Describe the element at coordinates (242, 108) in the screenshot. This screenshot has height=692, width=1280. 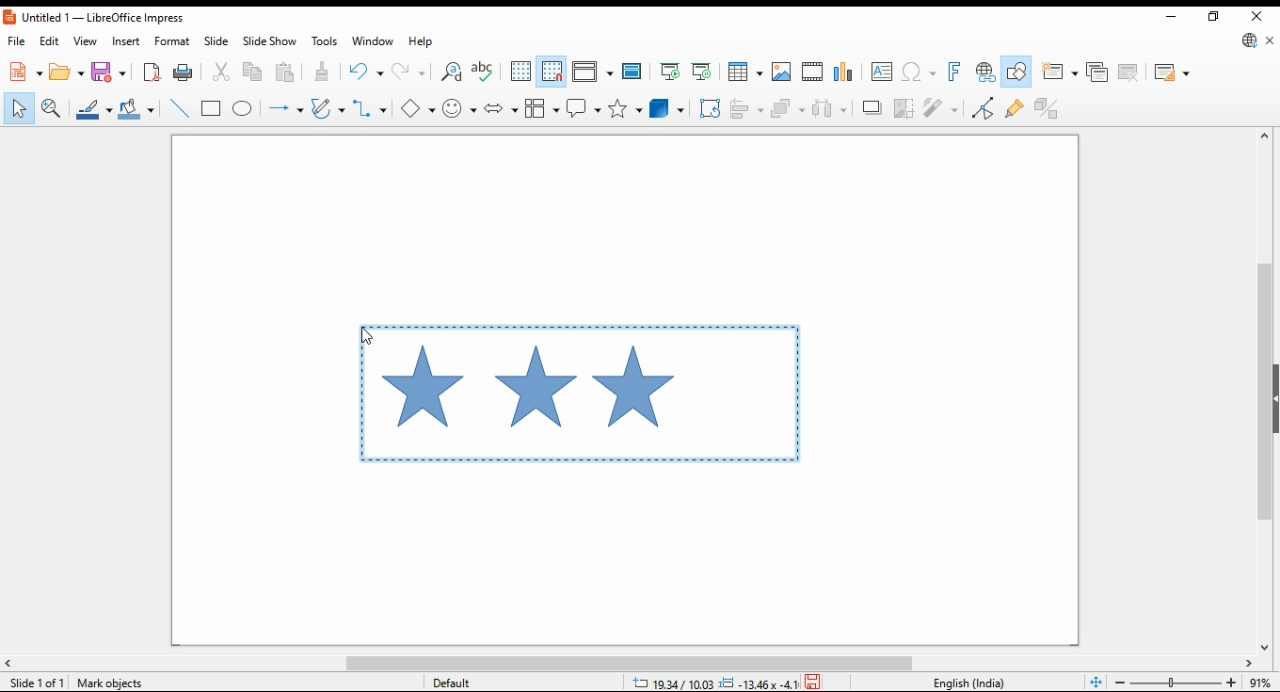
I see `ellipse` at that location.